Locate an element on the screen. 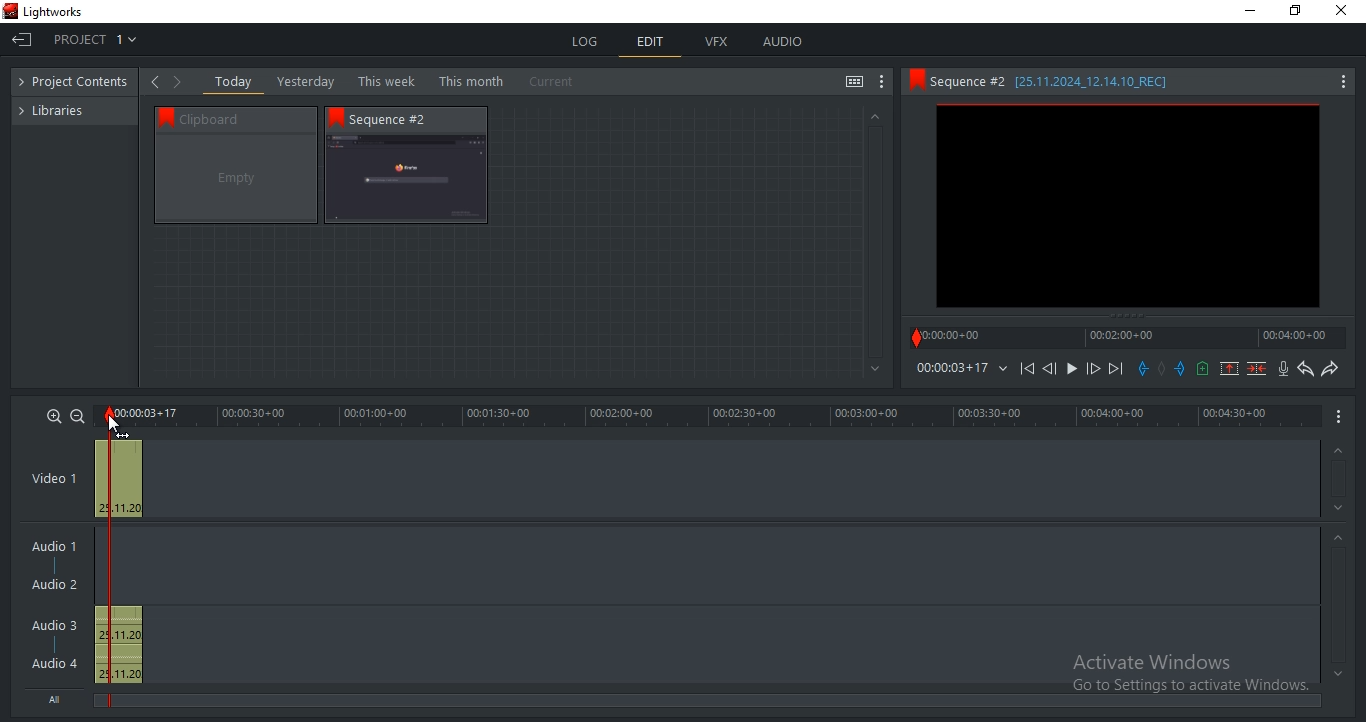 The height and width of the screenshot is (722, 1366). Bookmark icon is located at coordinates (915, 80).